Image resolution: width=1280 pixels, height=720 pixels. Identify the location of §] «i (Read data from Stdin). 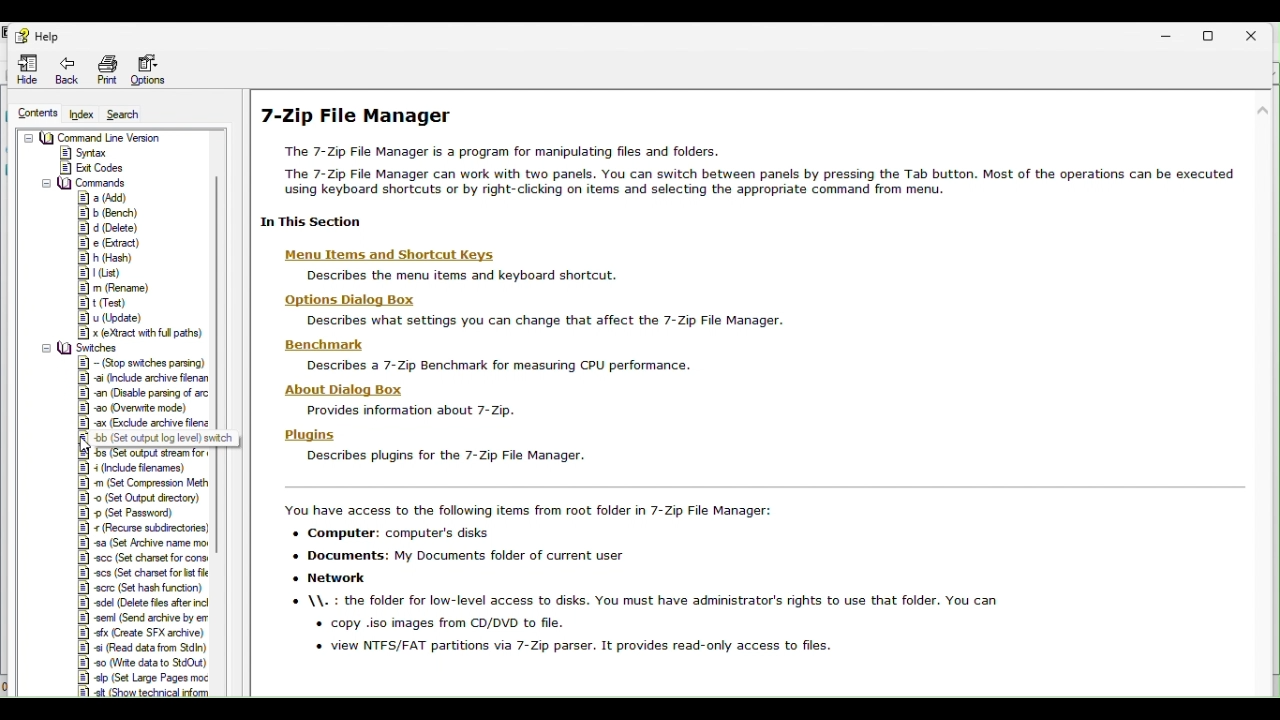
(142, 648).